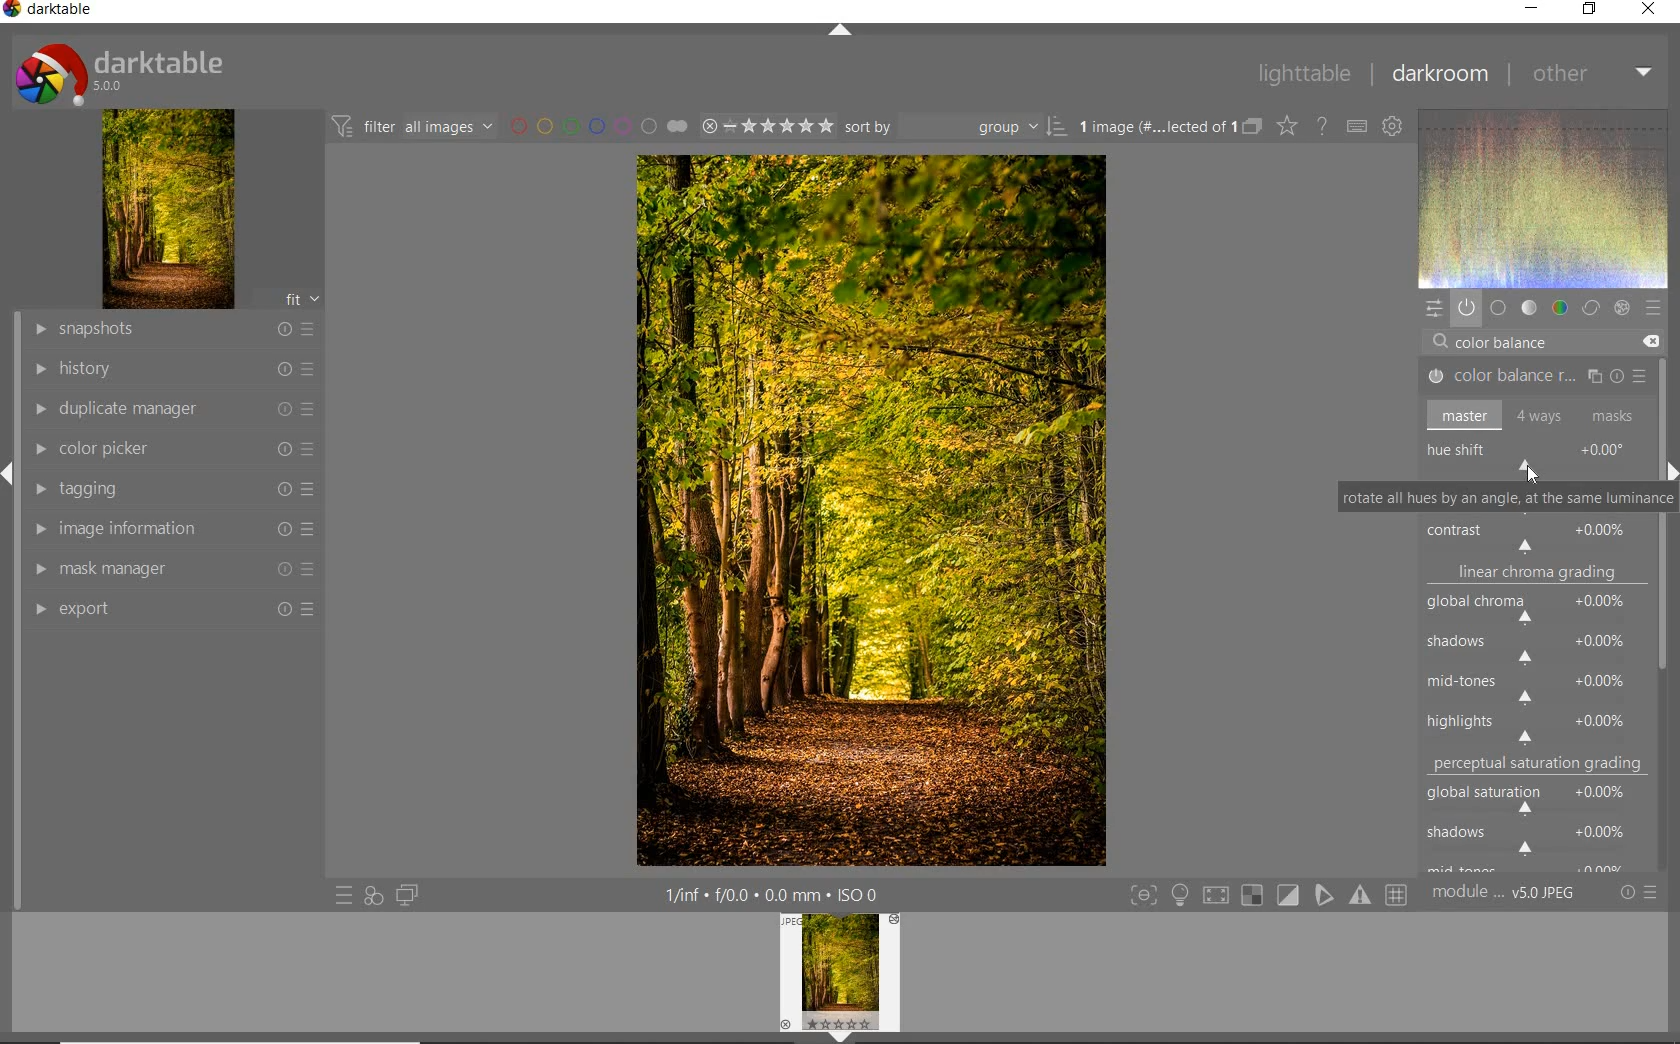  What do you see at coordinates (374, 896) in the screenshot?
I see `quick access for applying any style` at bounding box center [374, 896].